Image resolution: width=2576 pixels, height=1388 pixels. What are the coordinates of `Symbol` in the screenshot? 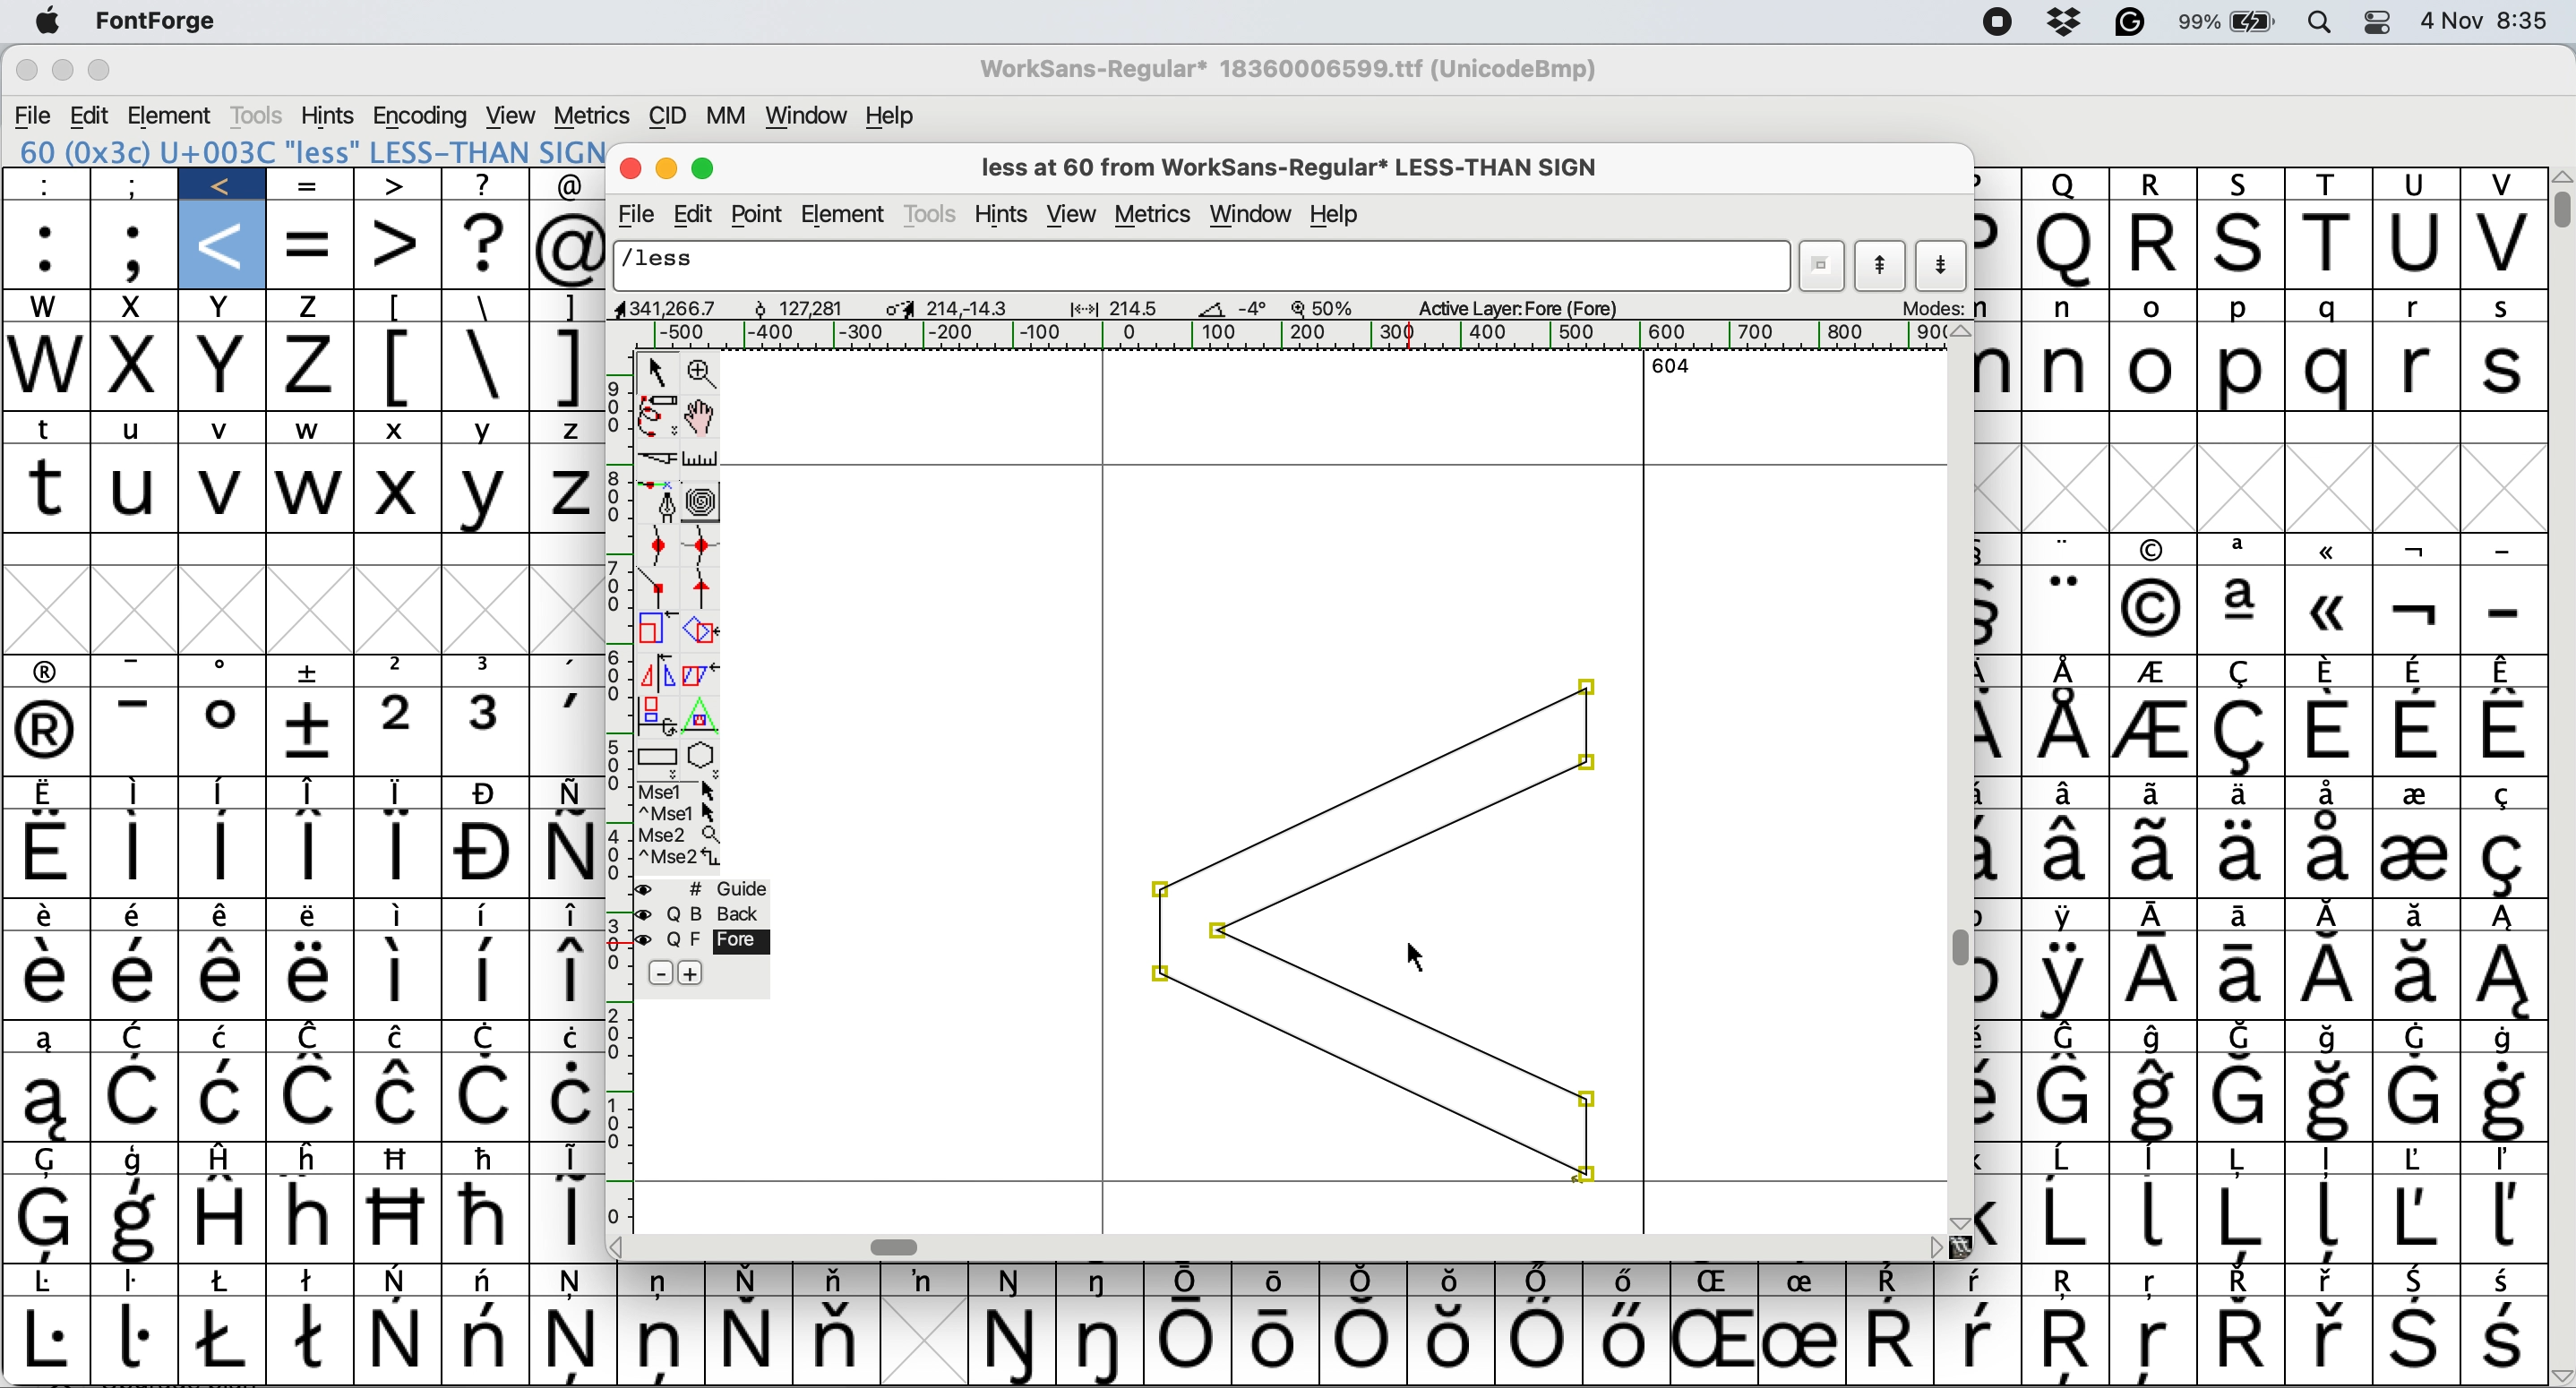 It's located at (1715, 1282).